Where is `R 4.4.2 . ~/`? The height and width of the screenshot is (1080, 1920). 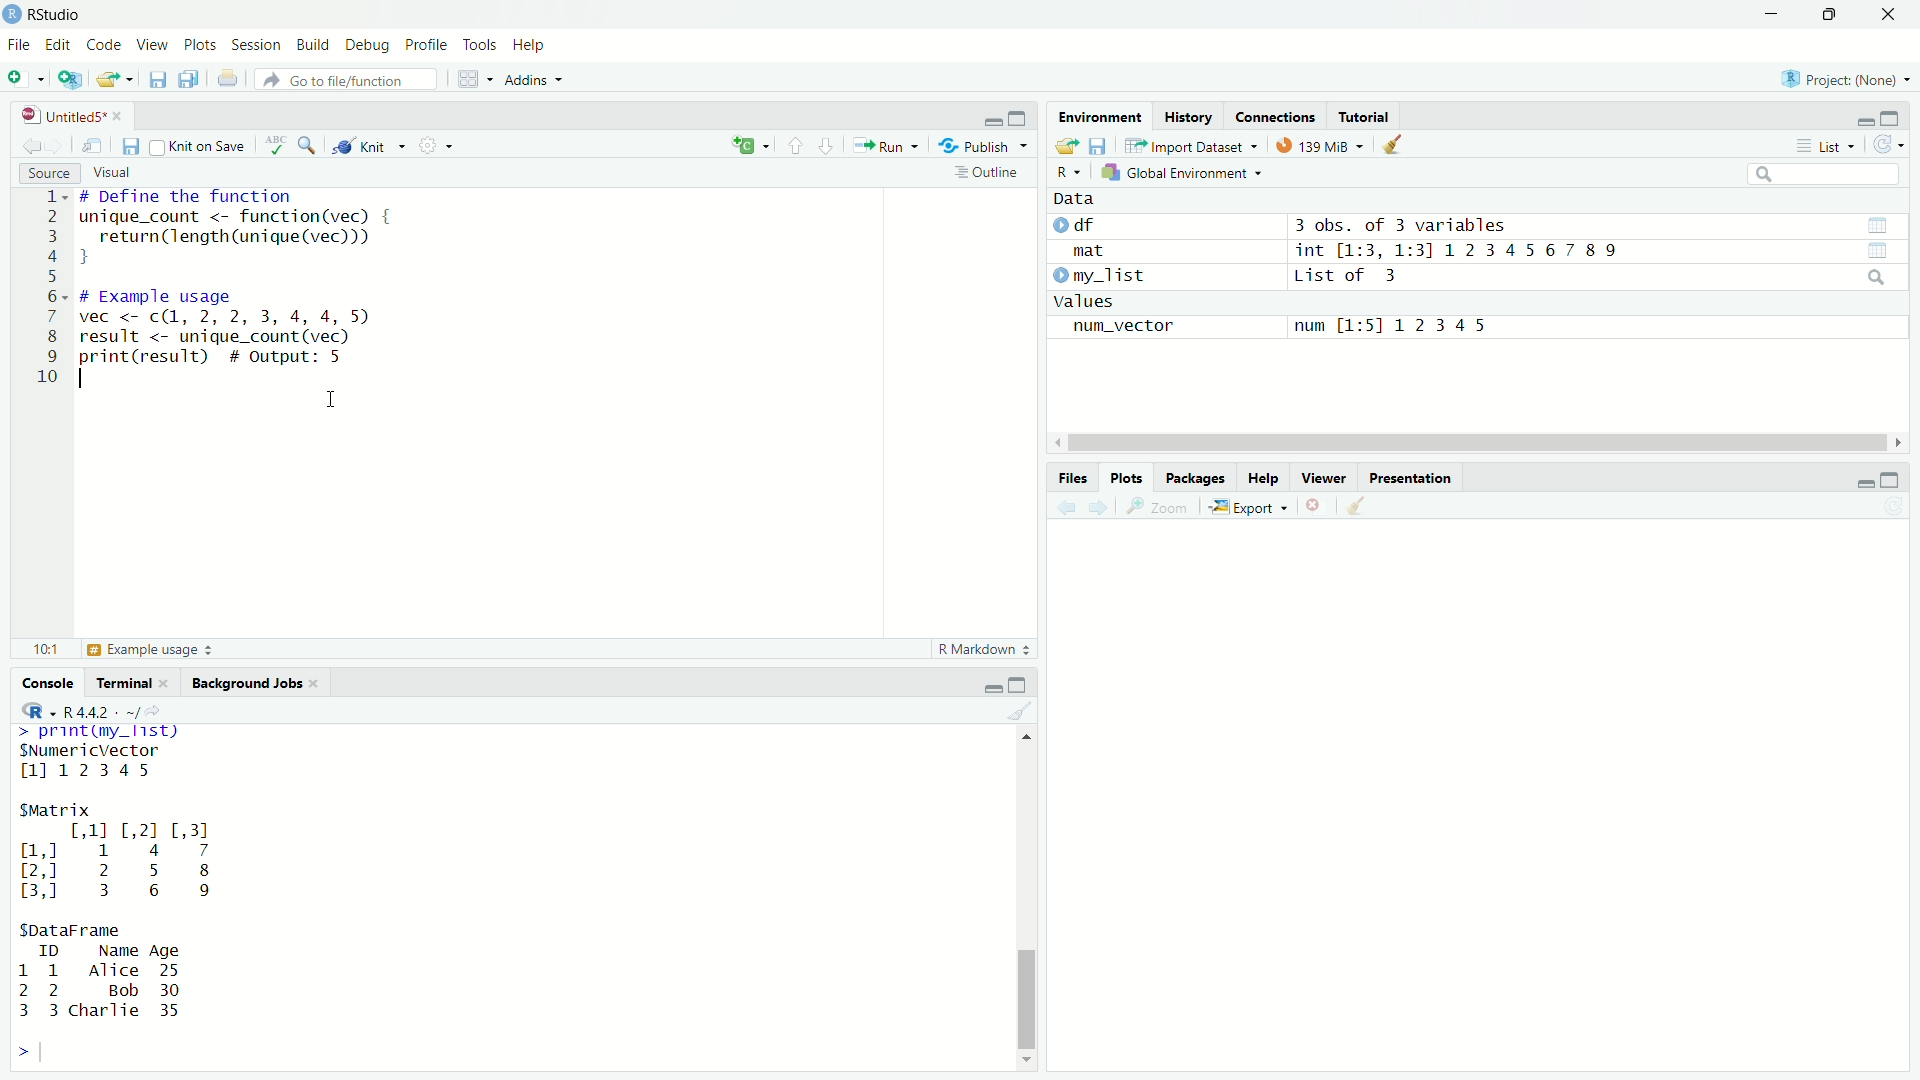
R 4.4.2 . ~/ is located at coordinates (105, 711).